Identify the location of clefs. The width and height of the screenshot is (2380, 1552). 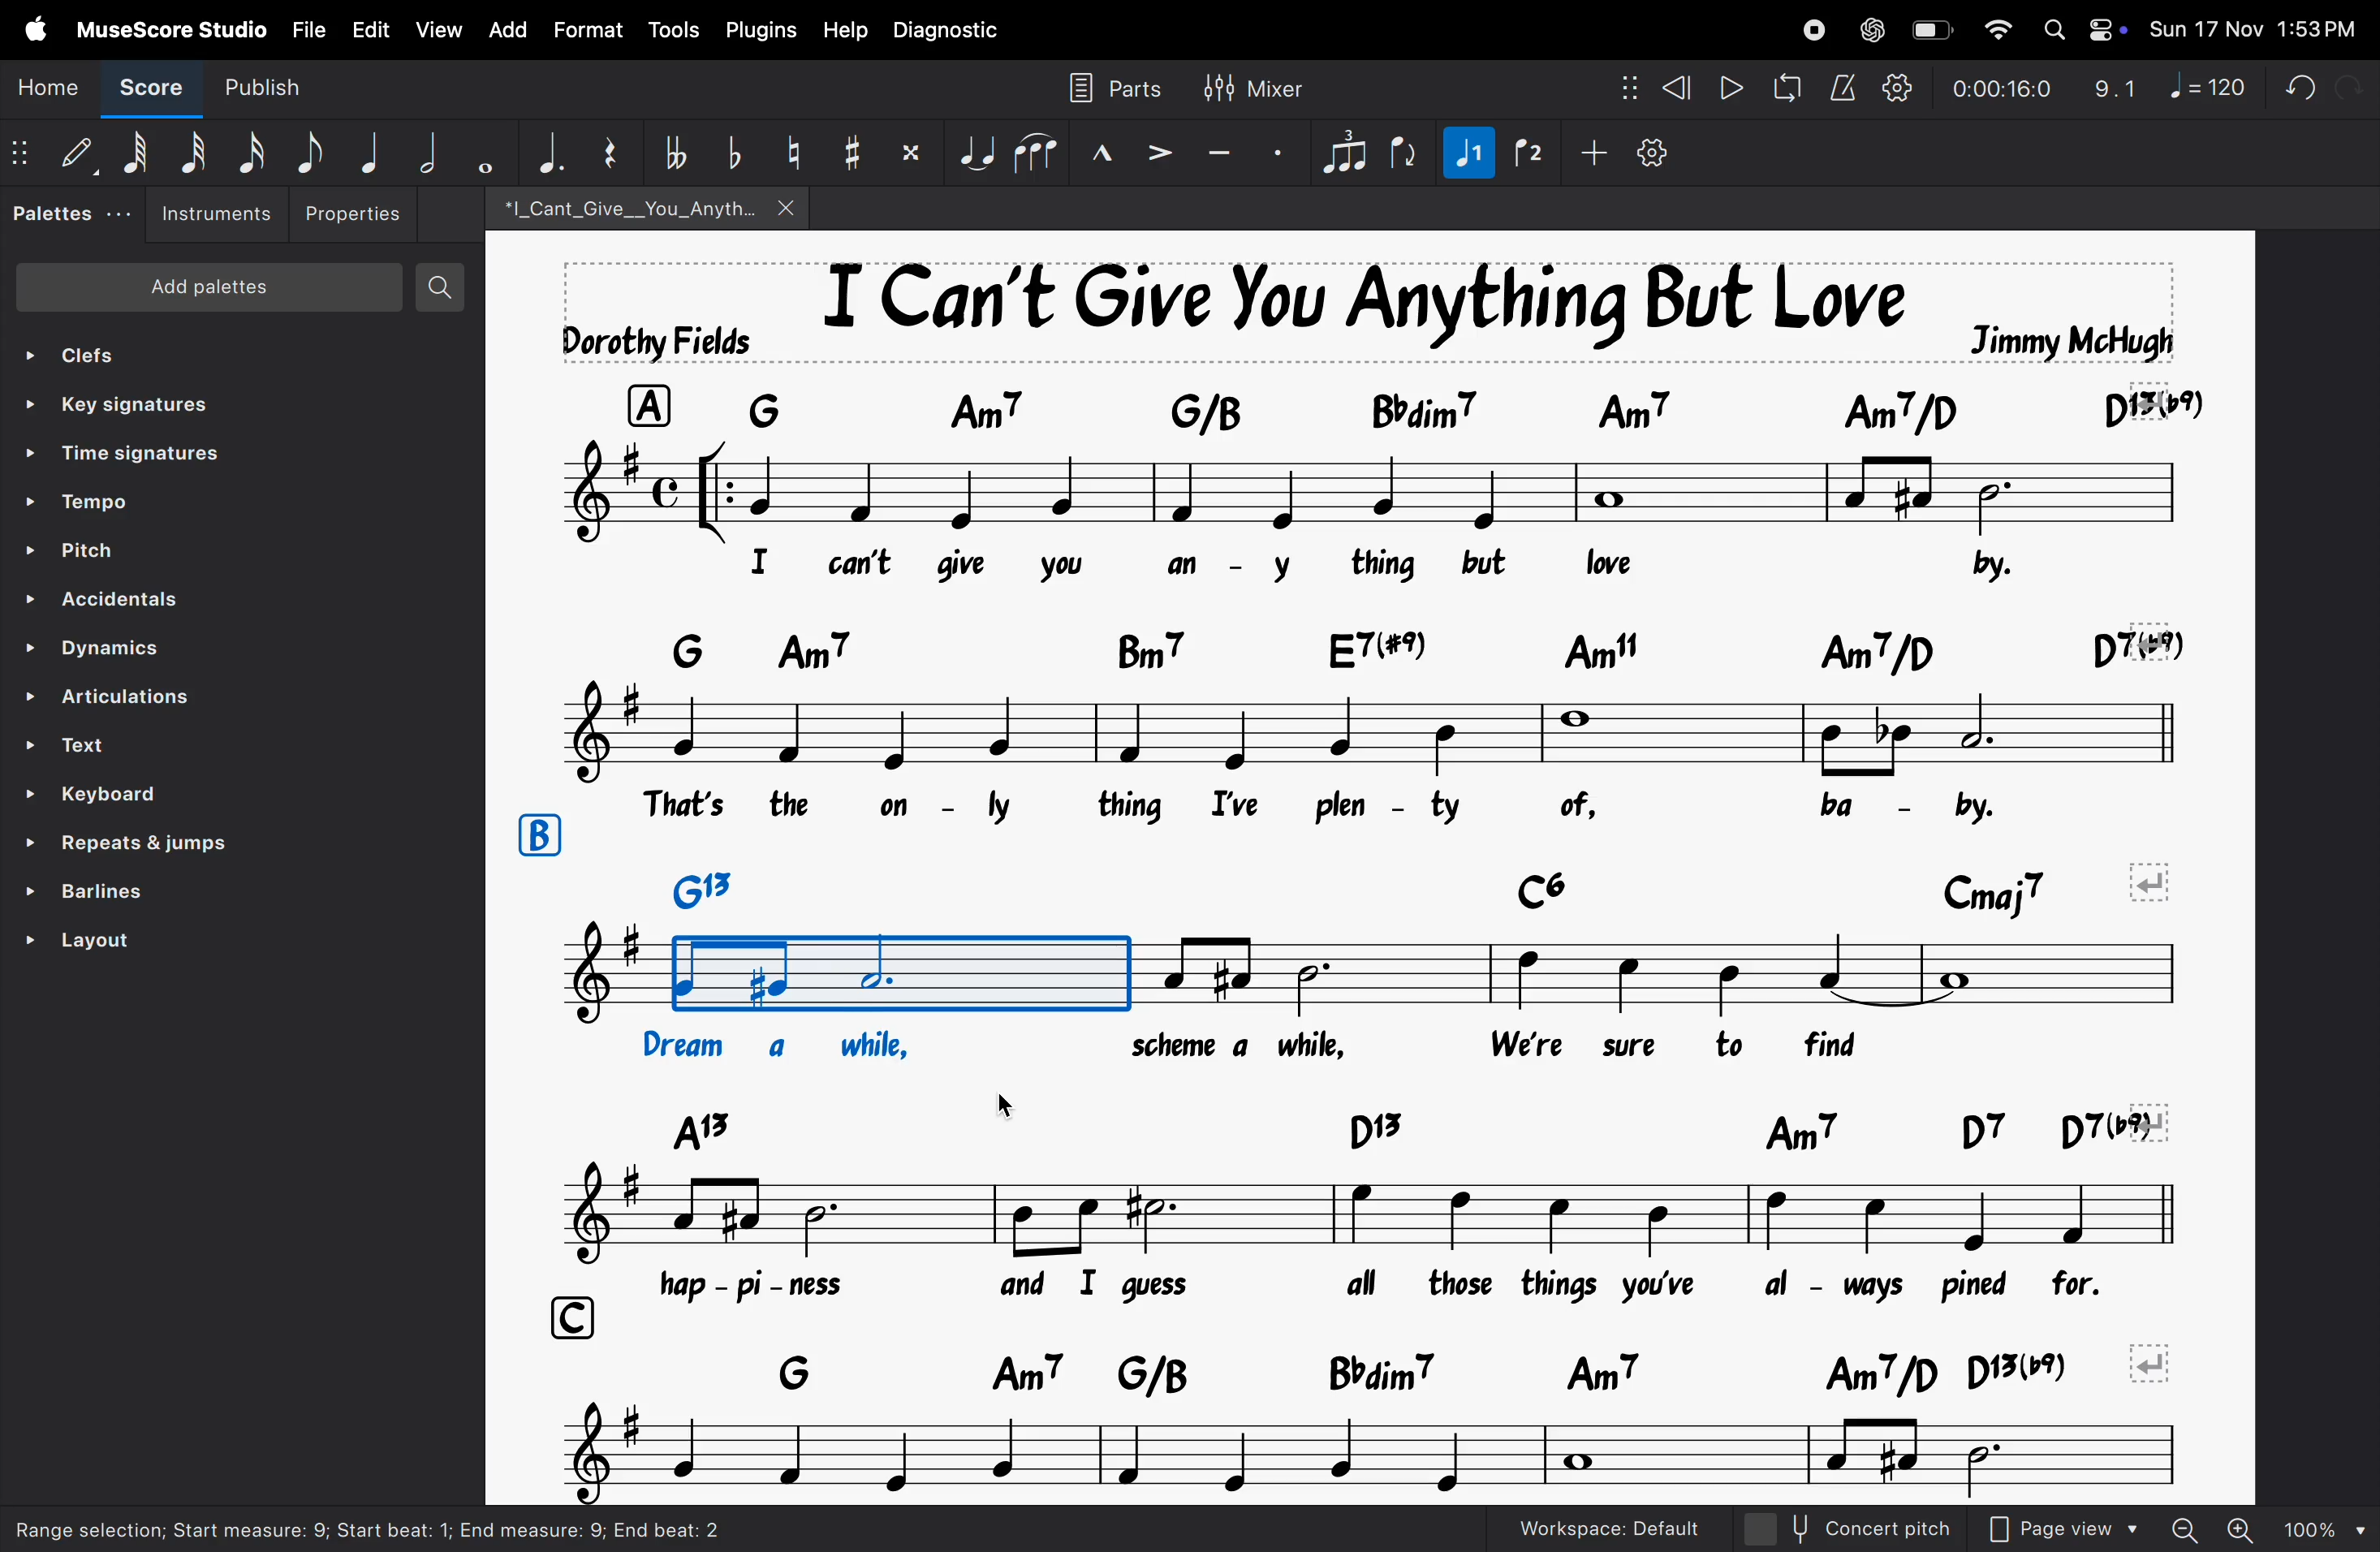
(109, 348).